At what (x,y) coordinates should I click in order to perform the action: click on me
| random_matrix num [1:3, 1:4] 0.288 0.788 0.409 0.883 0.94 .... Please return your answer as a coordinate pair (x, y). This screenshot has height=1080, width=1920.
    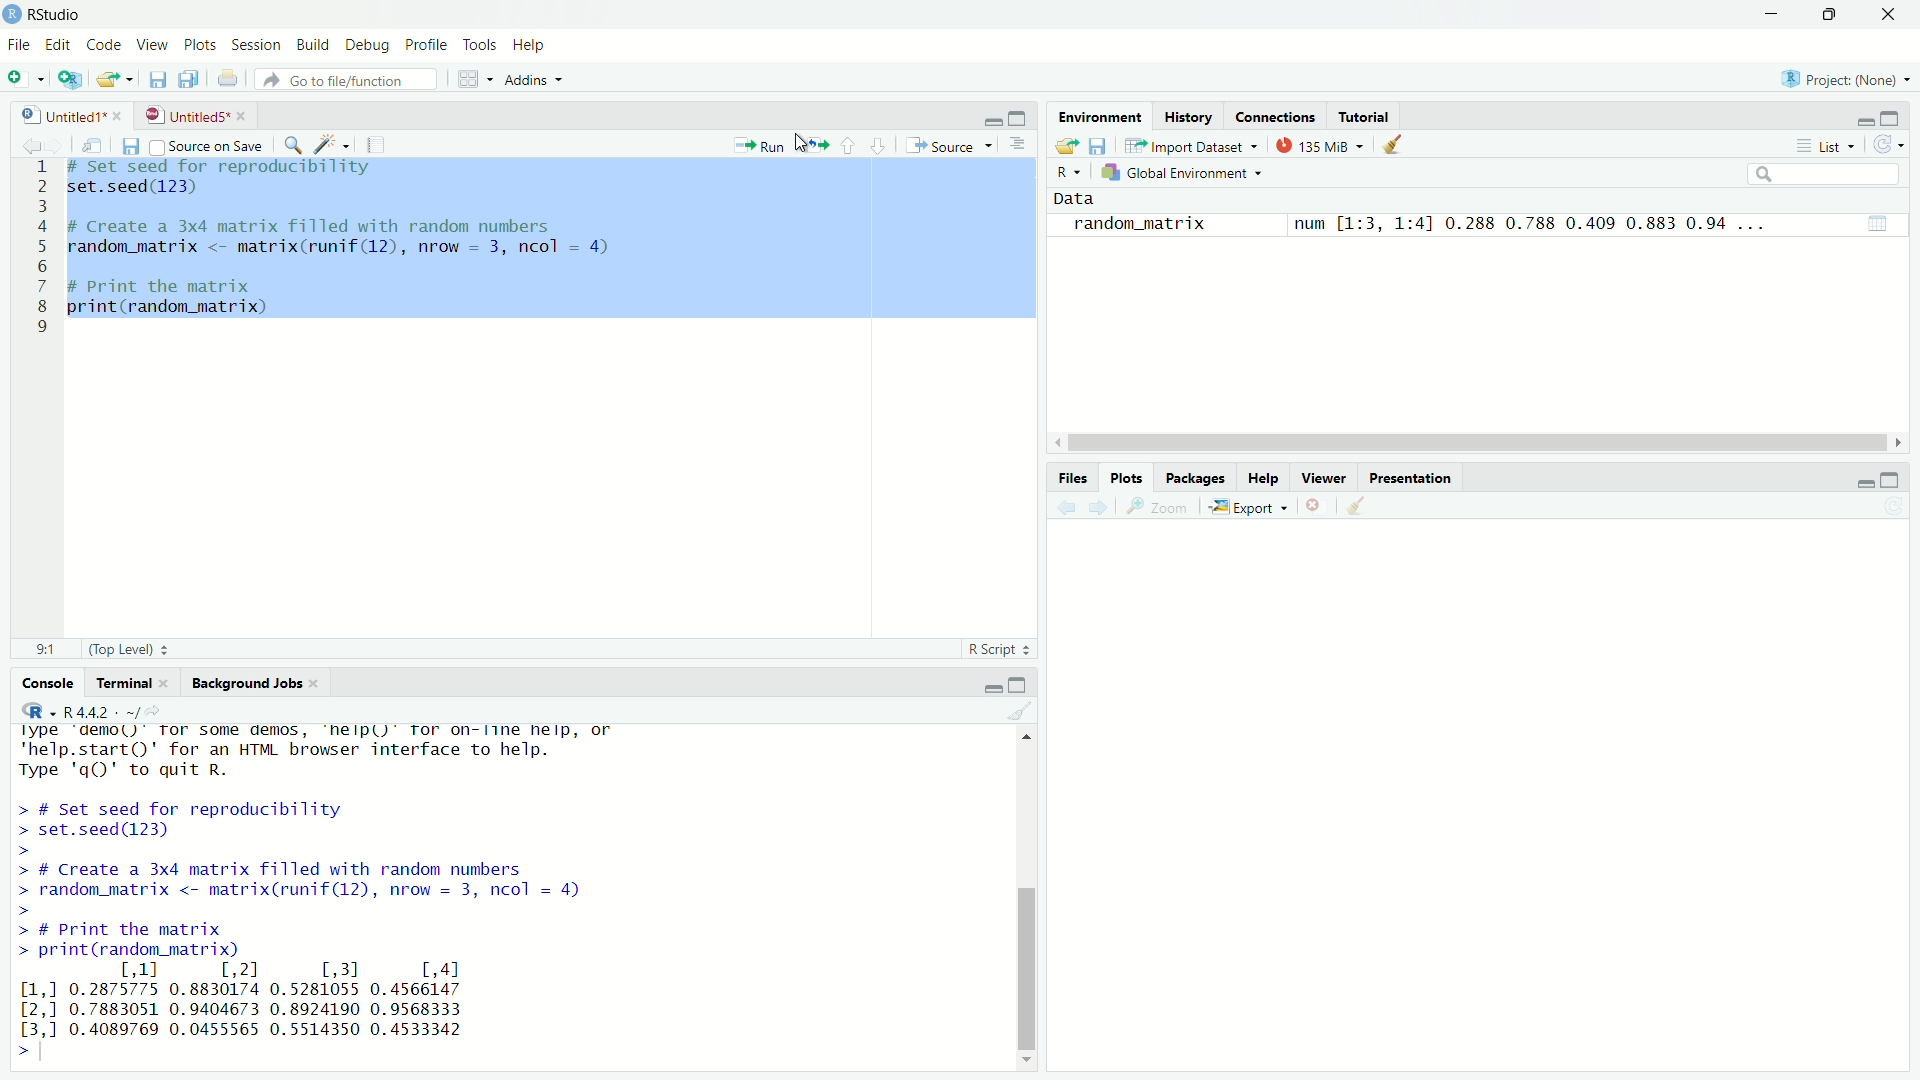
    Looking at the image, I should click on (1426, 230).